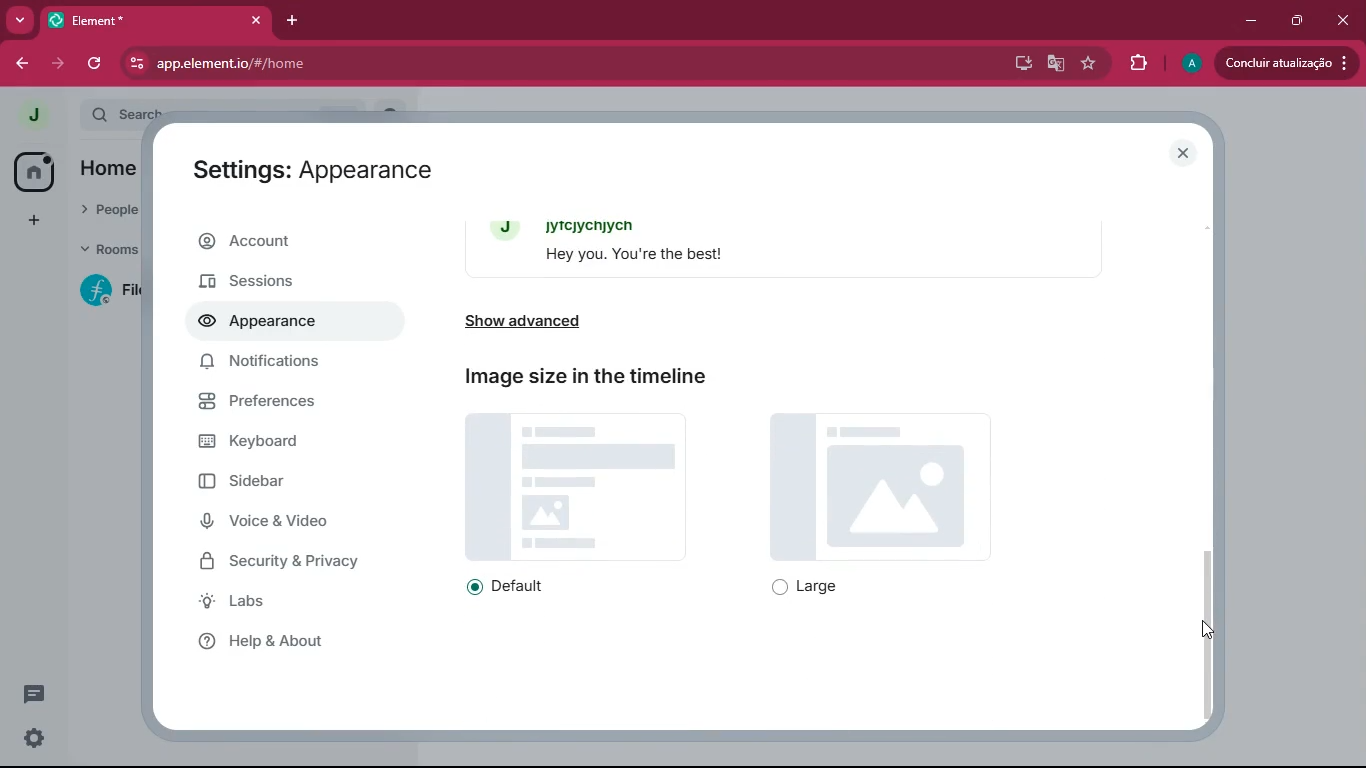 The height and width of the screenshot is (768, 1366). I want to click on sidebar, so click(286, 486).